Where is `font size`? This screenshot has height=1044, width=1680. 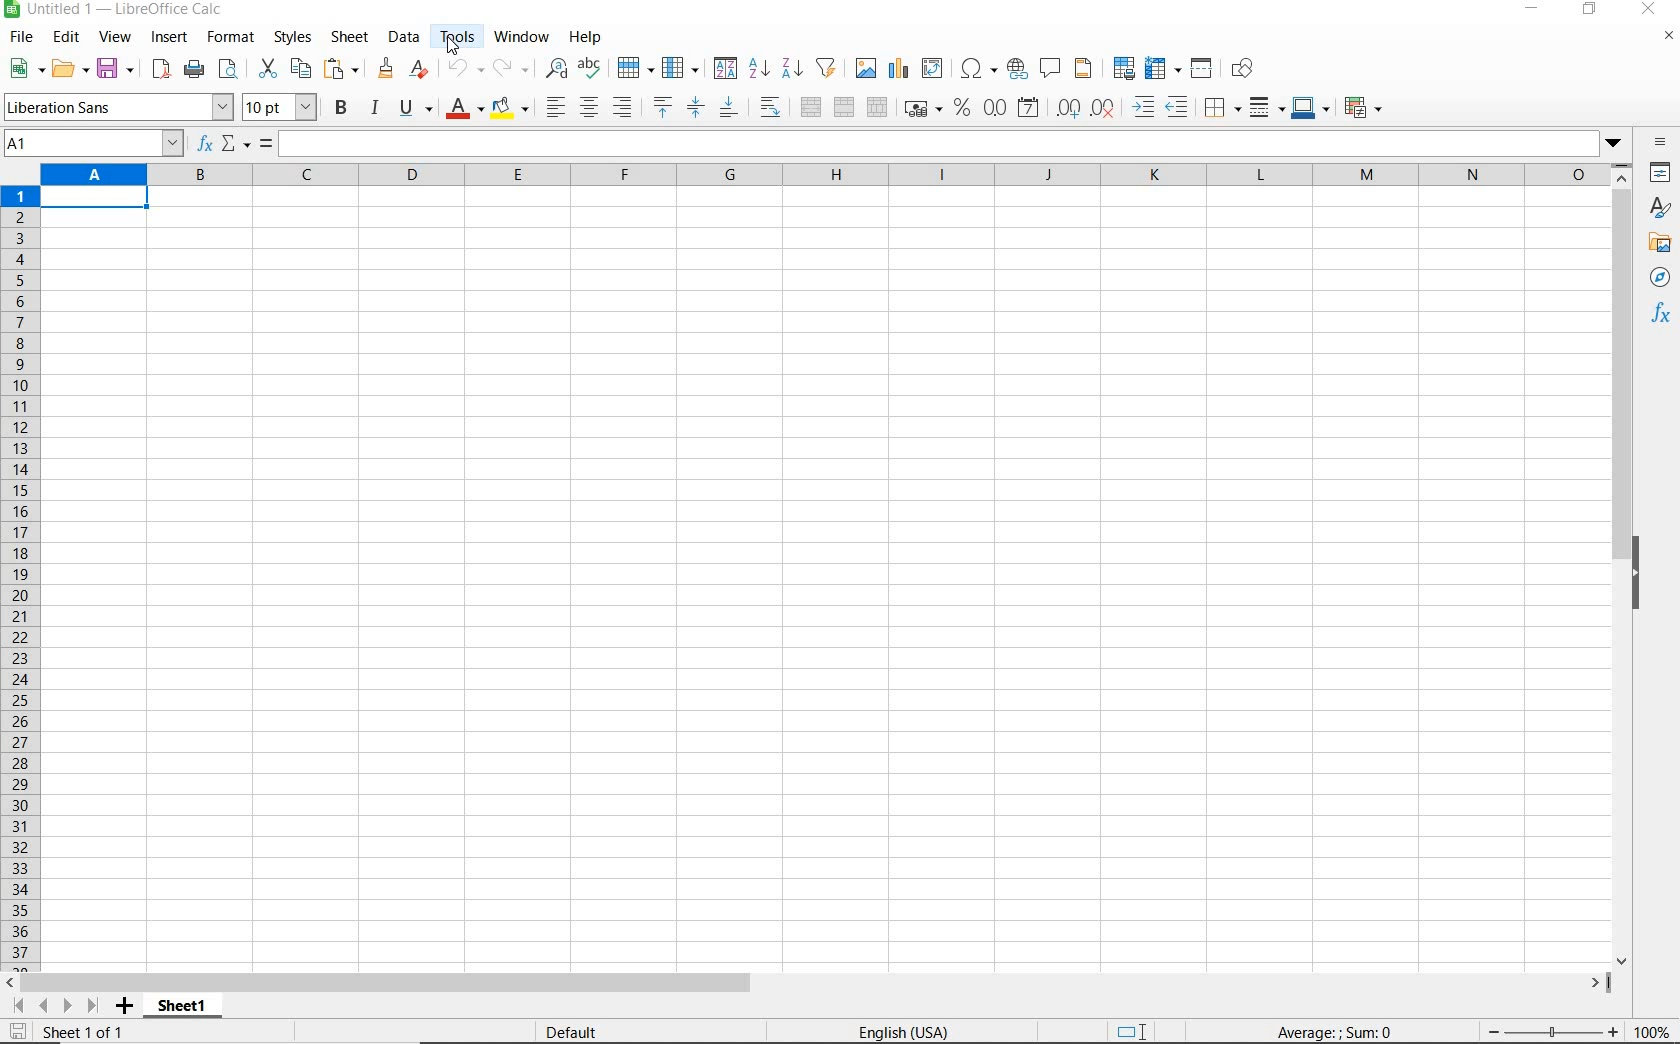
font size is located at coordinates (281, 107).